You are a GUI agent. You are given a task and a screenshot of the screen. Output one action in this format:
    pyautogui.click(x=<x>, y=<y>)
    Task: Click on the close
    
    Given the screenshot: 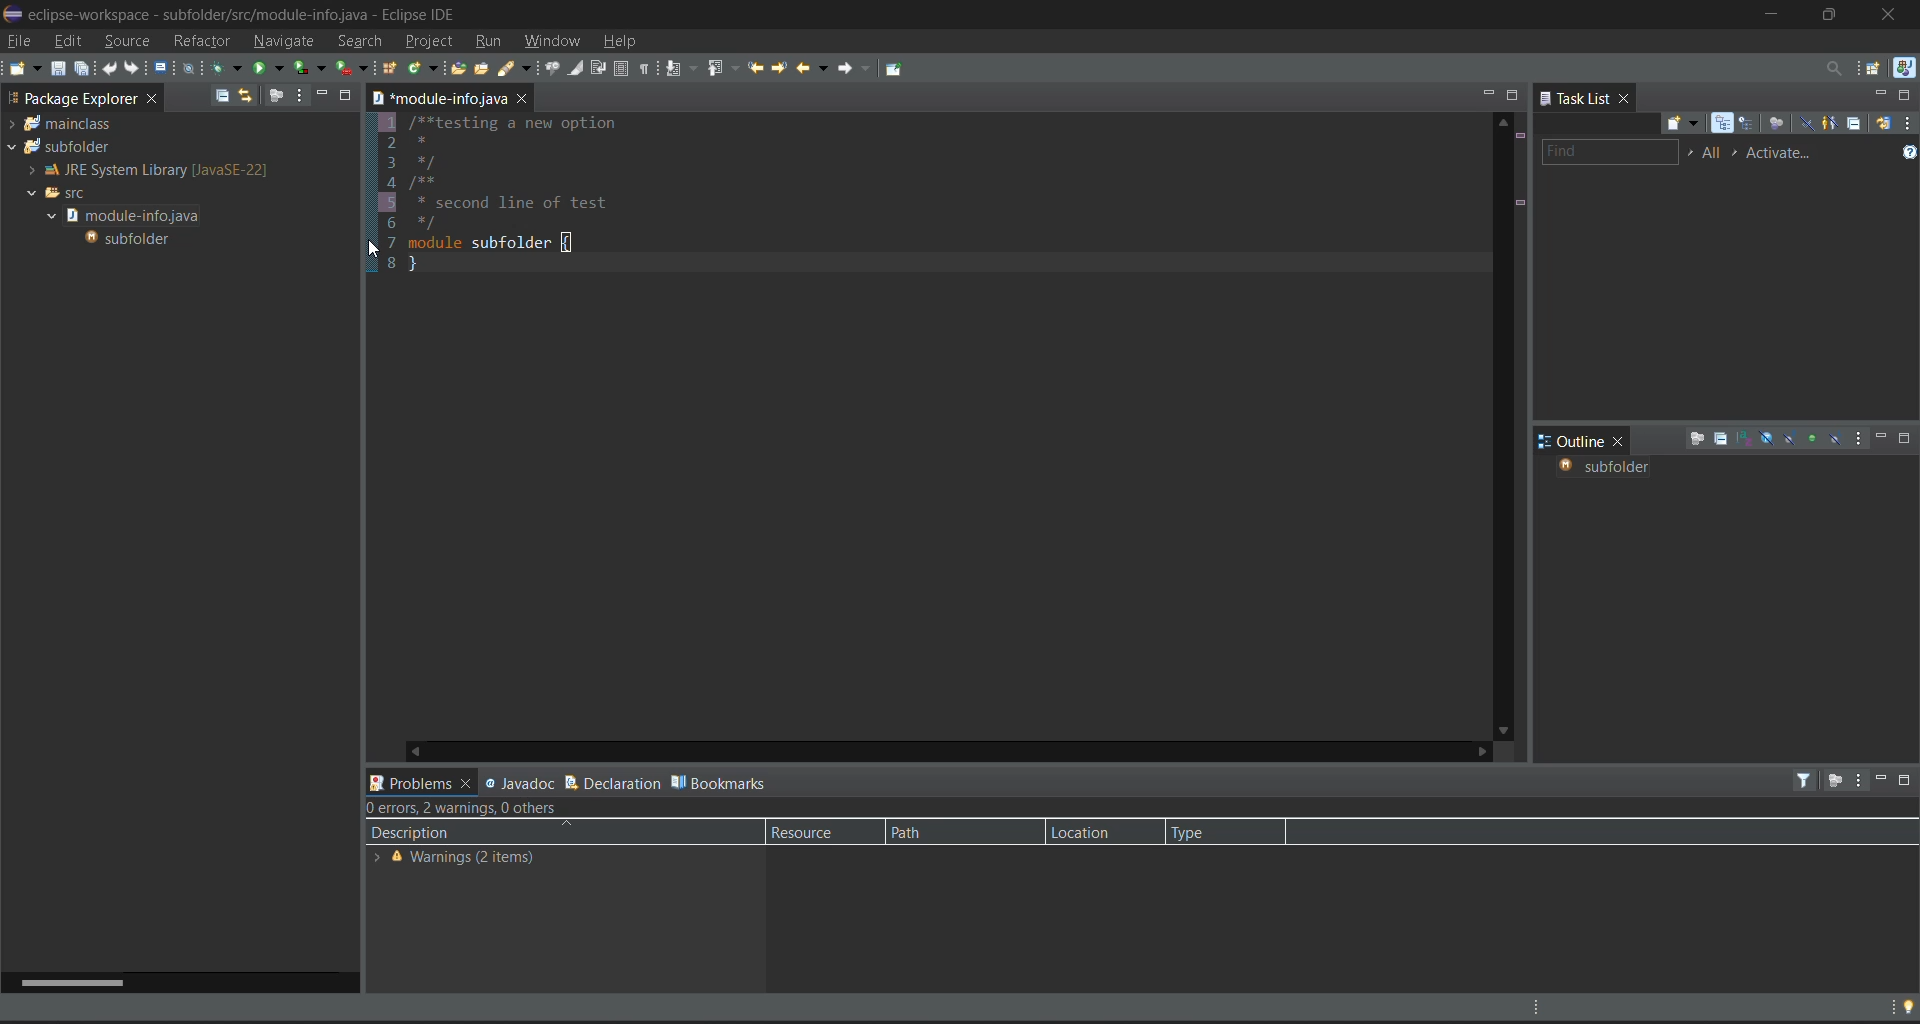 What is the action you would take?
    pyautogui.click(x=1896, y=15)
    